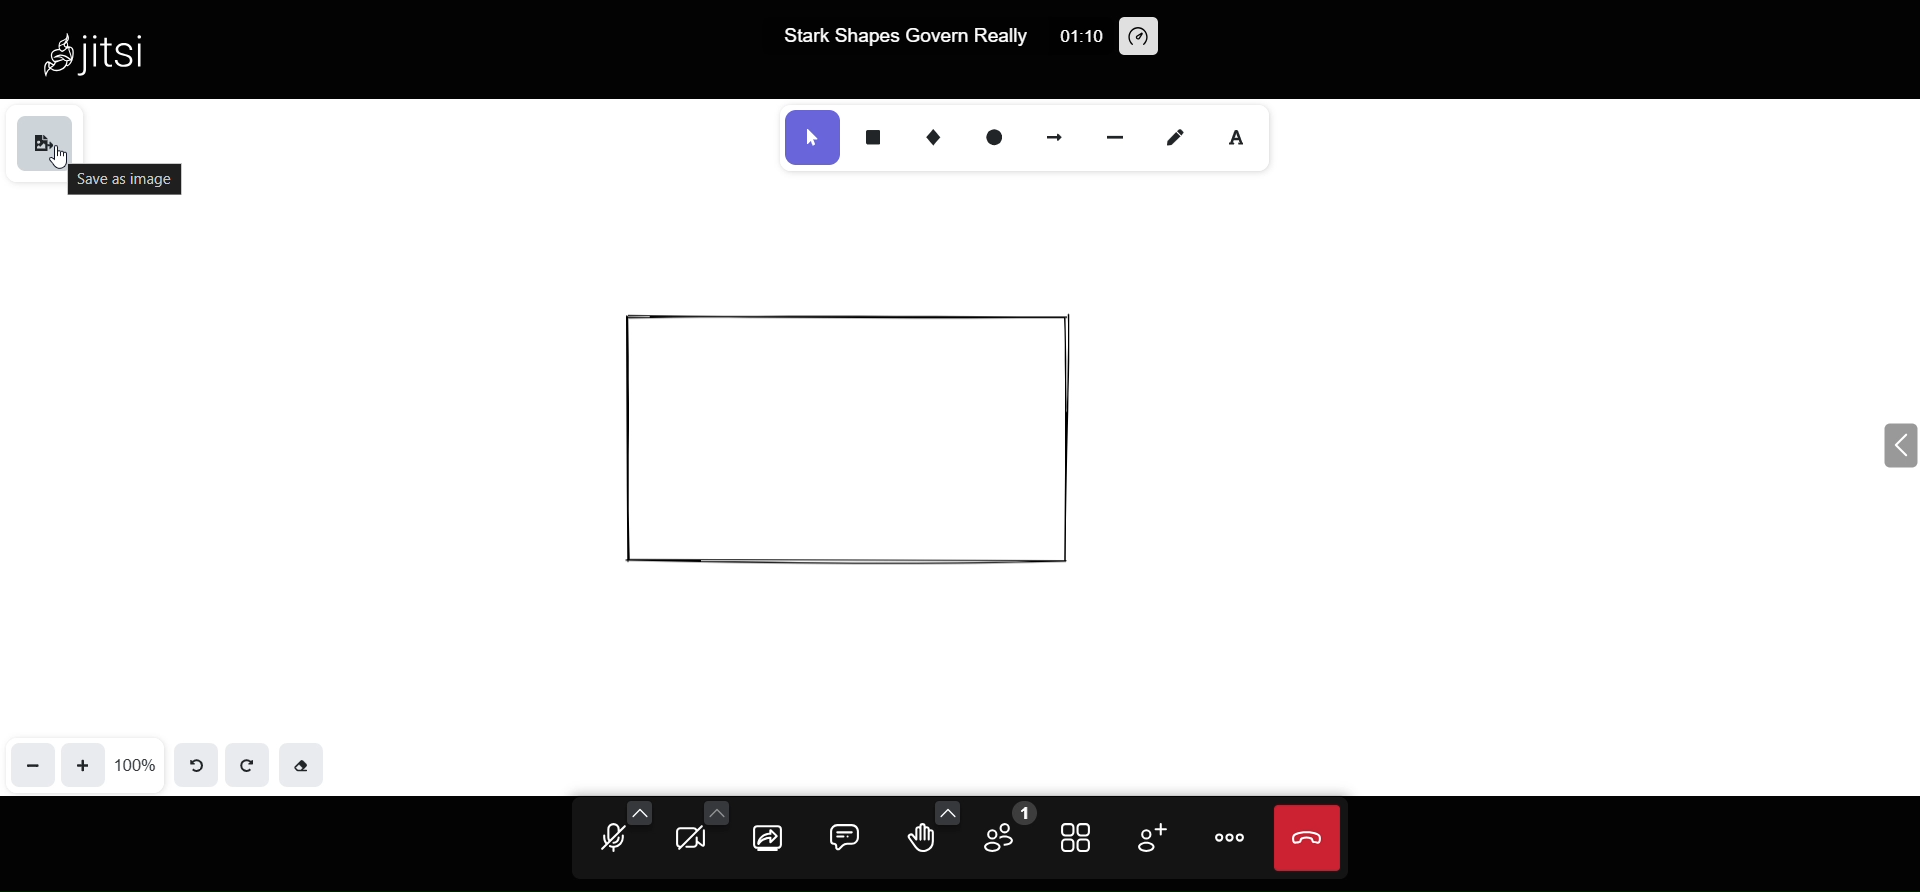 The height and width of the screenshot is (892, 1920). What do you see at coordinates (1175, 136) in the screenshot?
I see `draw` at bounding box center [1175, 136].